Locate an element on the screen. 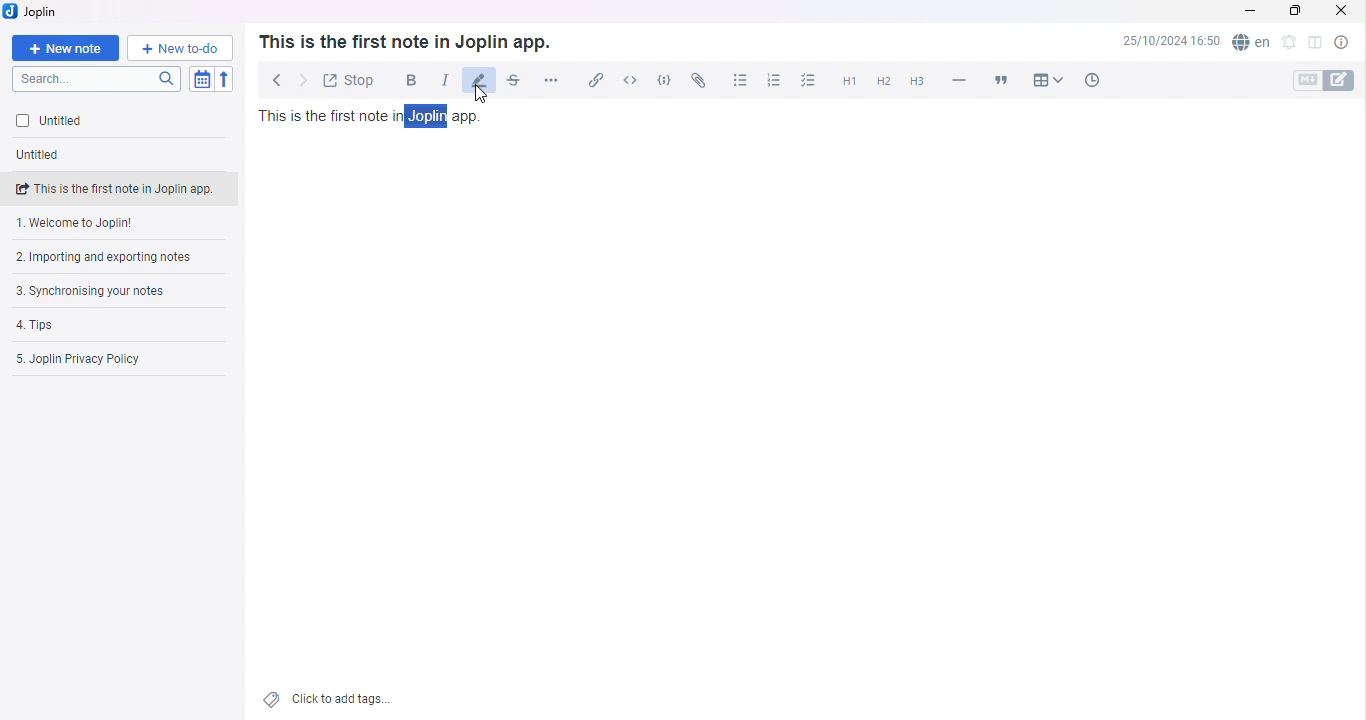 This screenshot has height=720, width=1366. Checkbox list is located at coordinates (809, 82).